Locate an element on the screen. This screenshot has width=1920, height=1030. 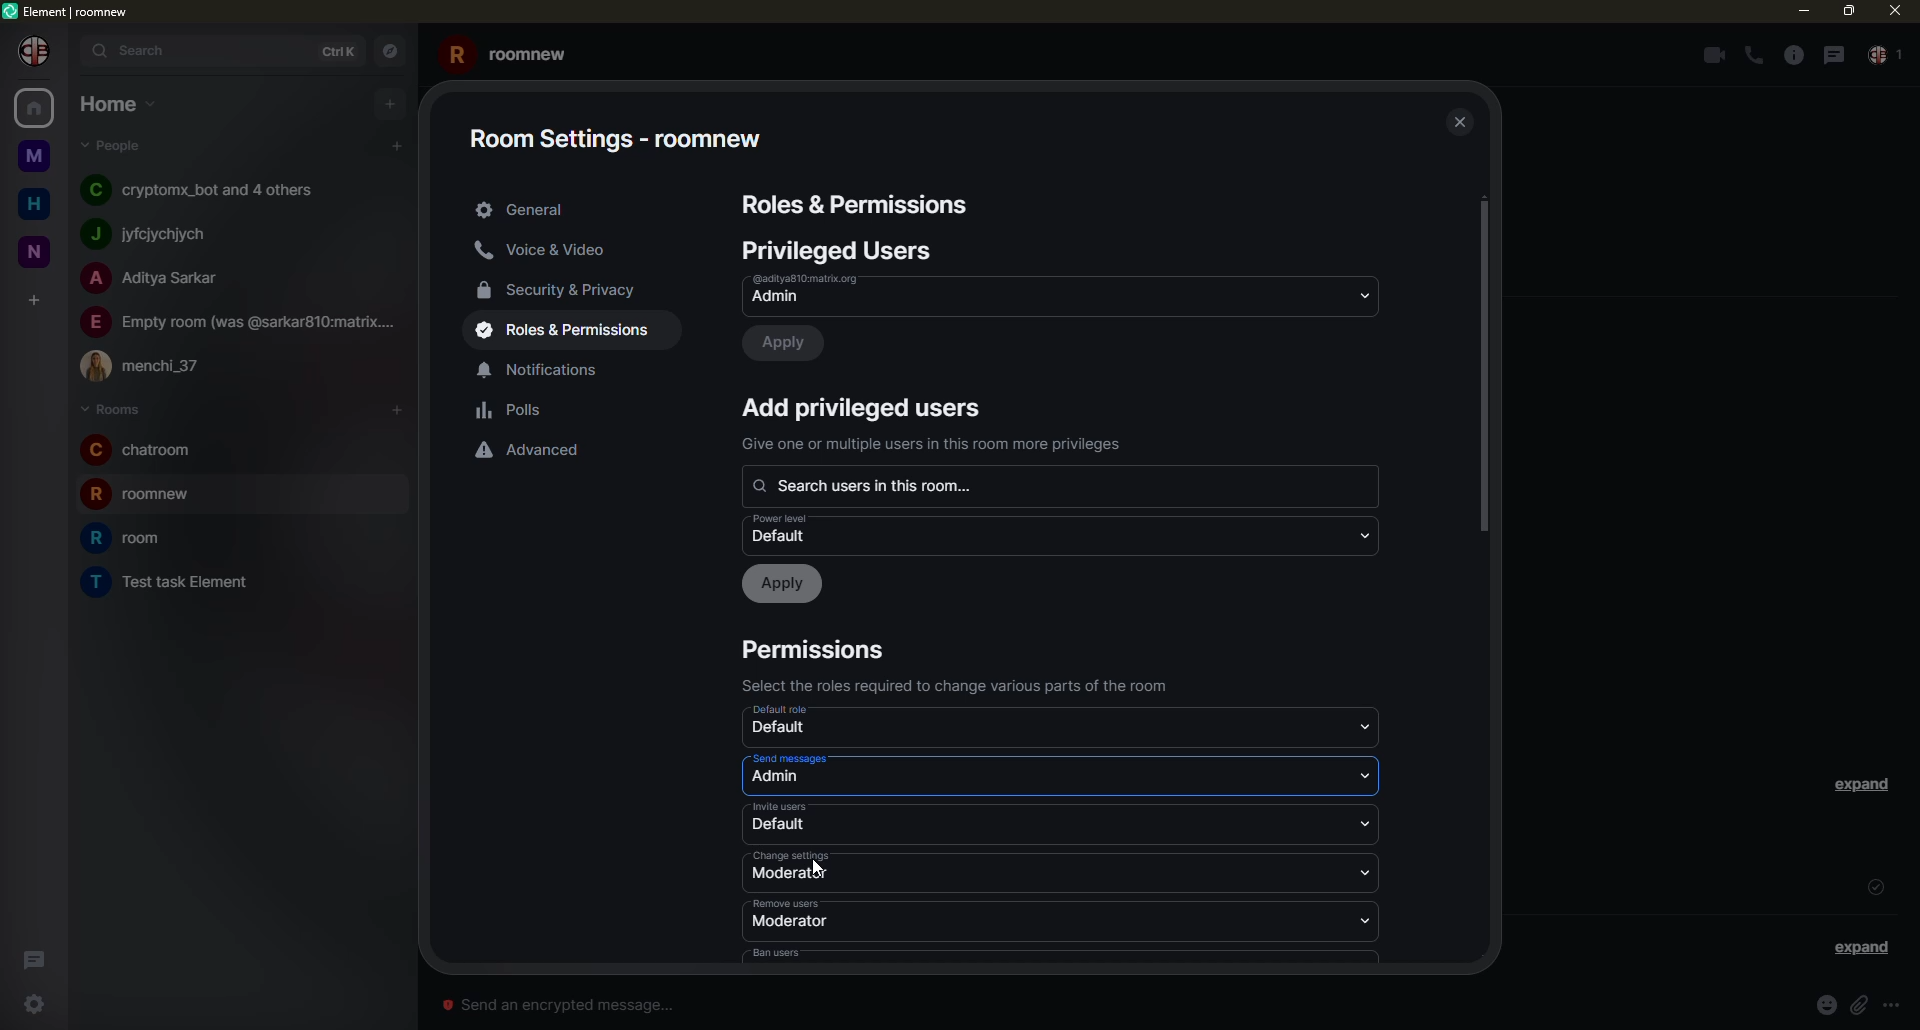
roles is located at coordinates (571, 331).